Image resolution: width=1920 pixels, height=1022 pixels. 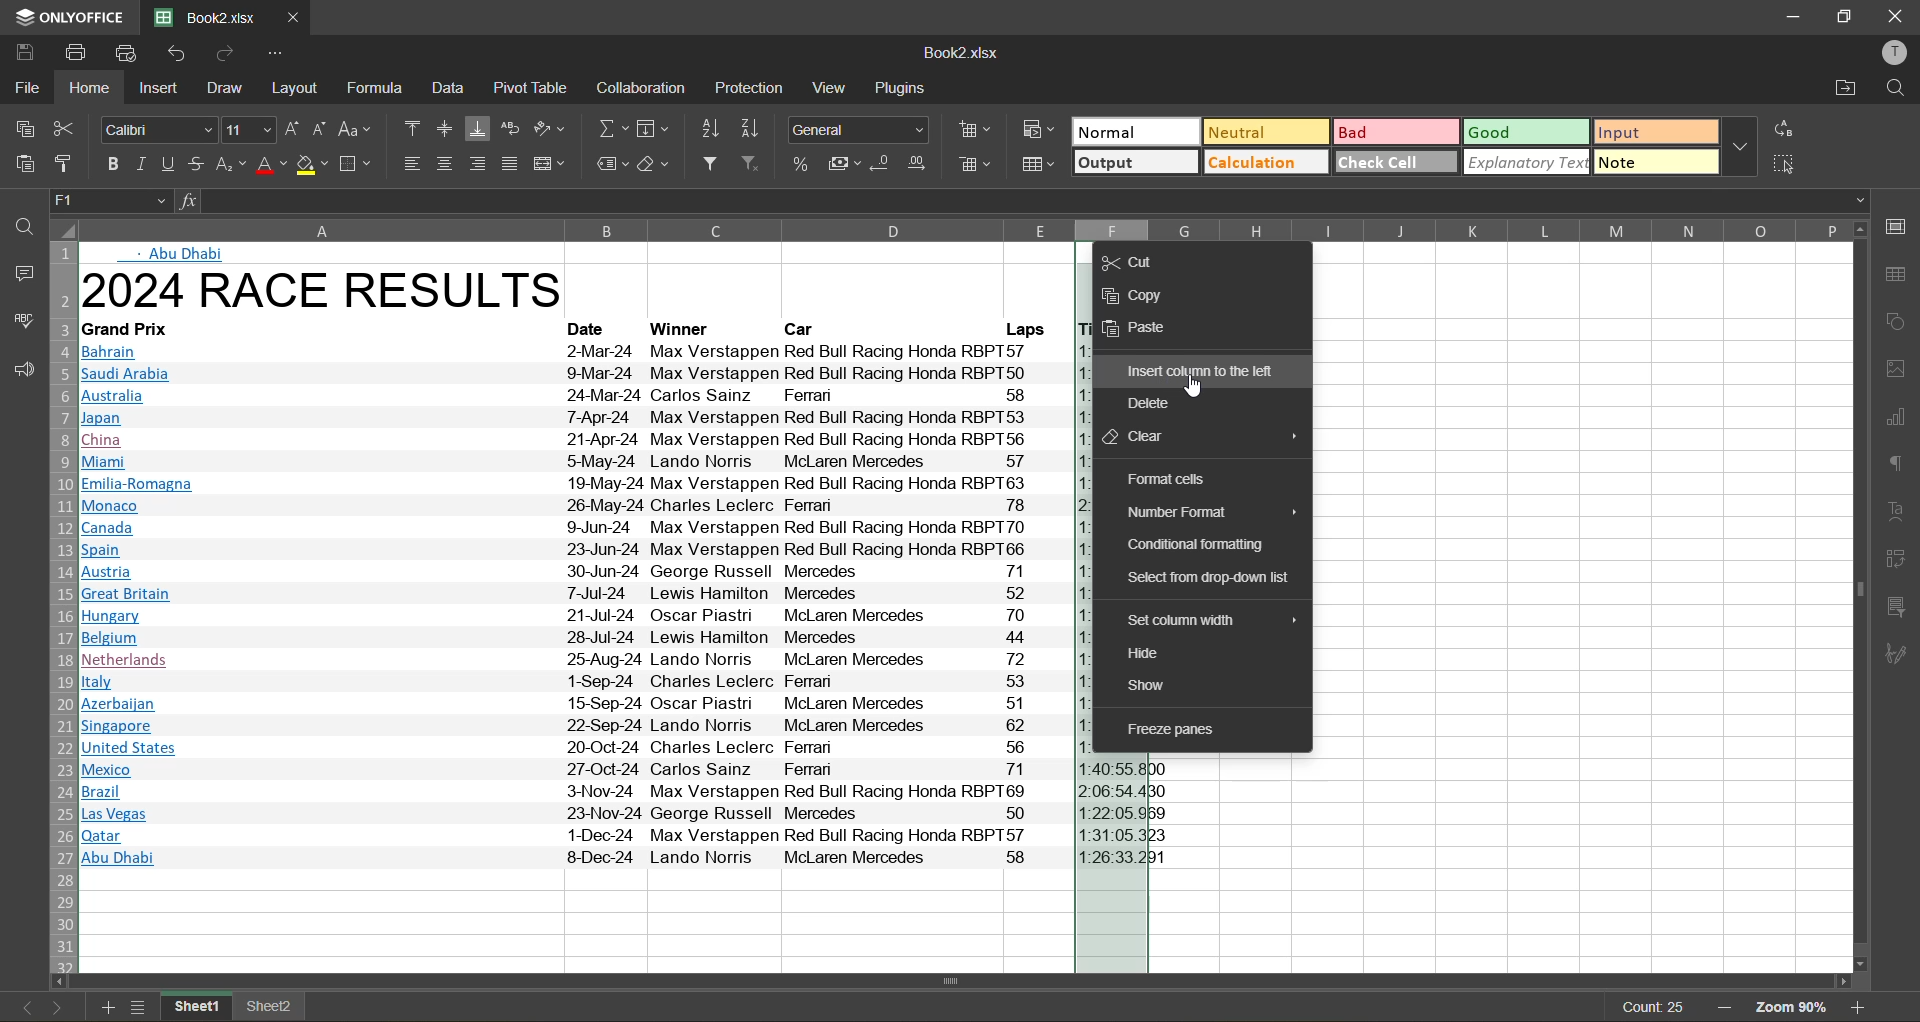 What do you see at coordinates (707, 164) in the screenshot?
I see `filter` at bounding box center [707, 164].